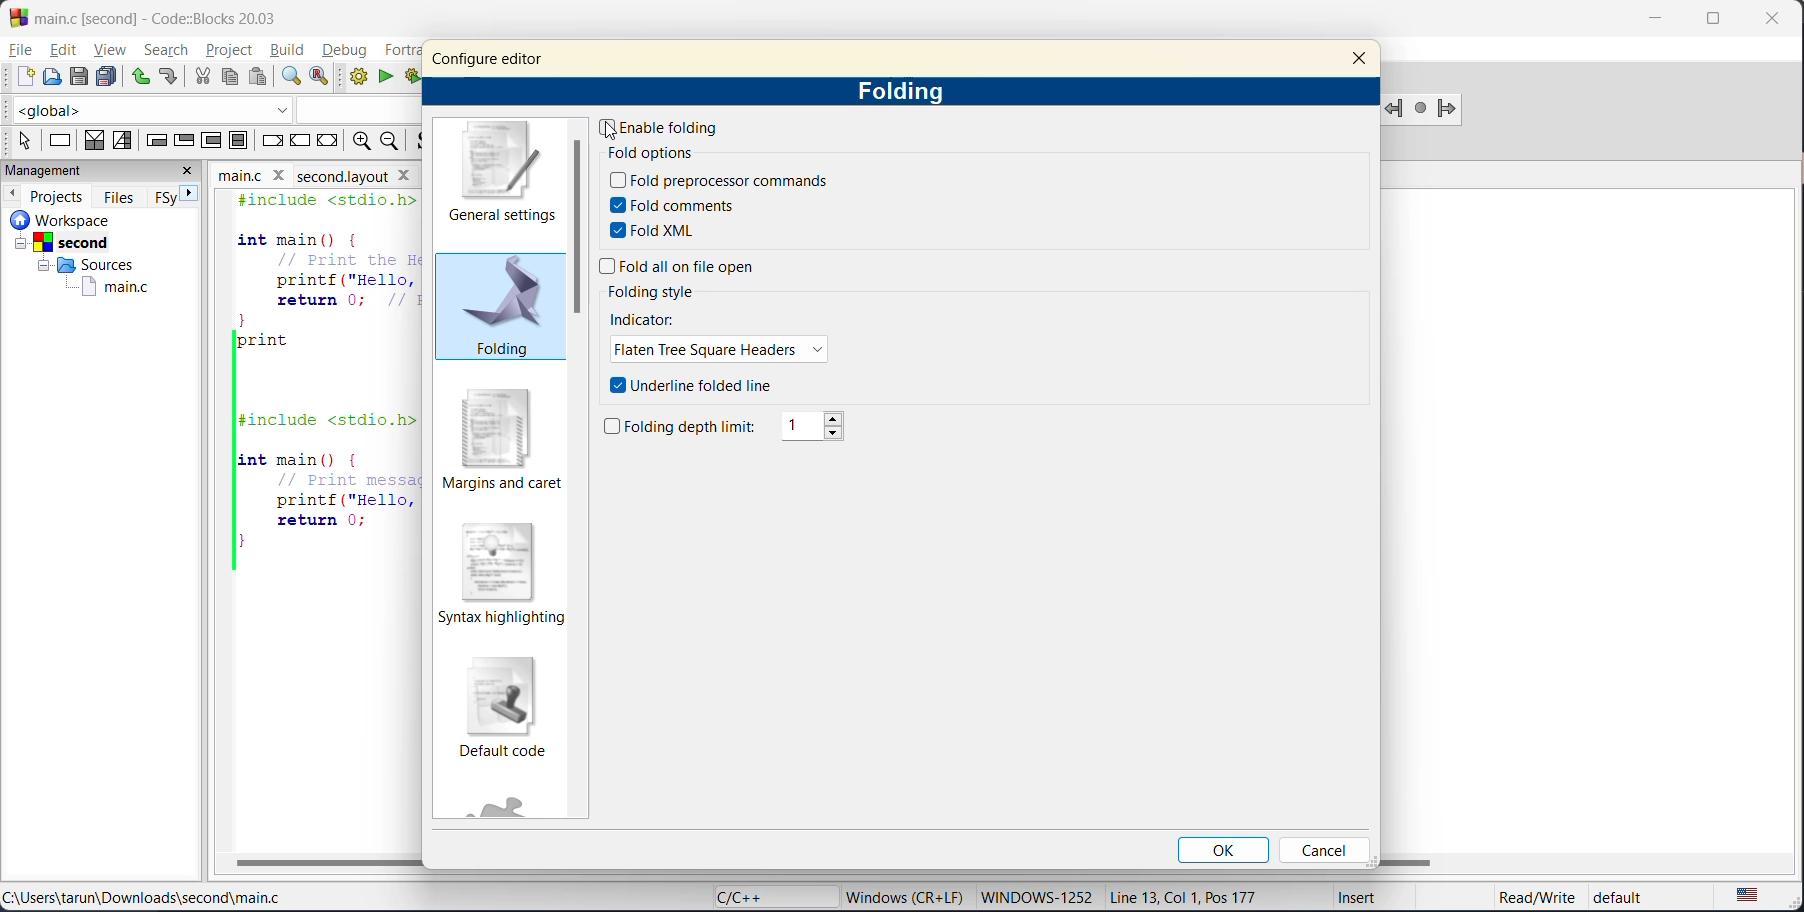 The width and height of the screenshot is (1804, 912). What do you see at coordinates (1335, 851) in the screenshot?
I see `cancel` at bounding box center [1335, 851].